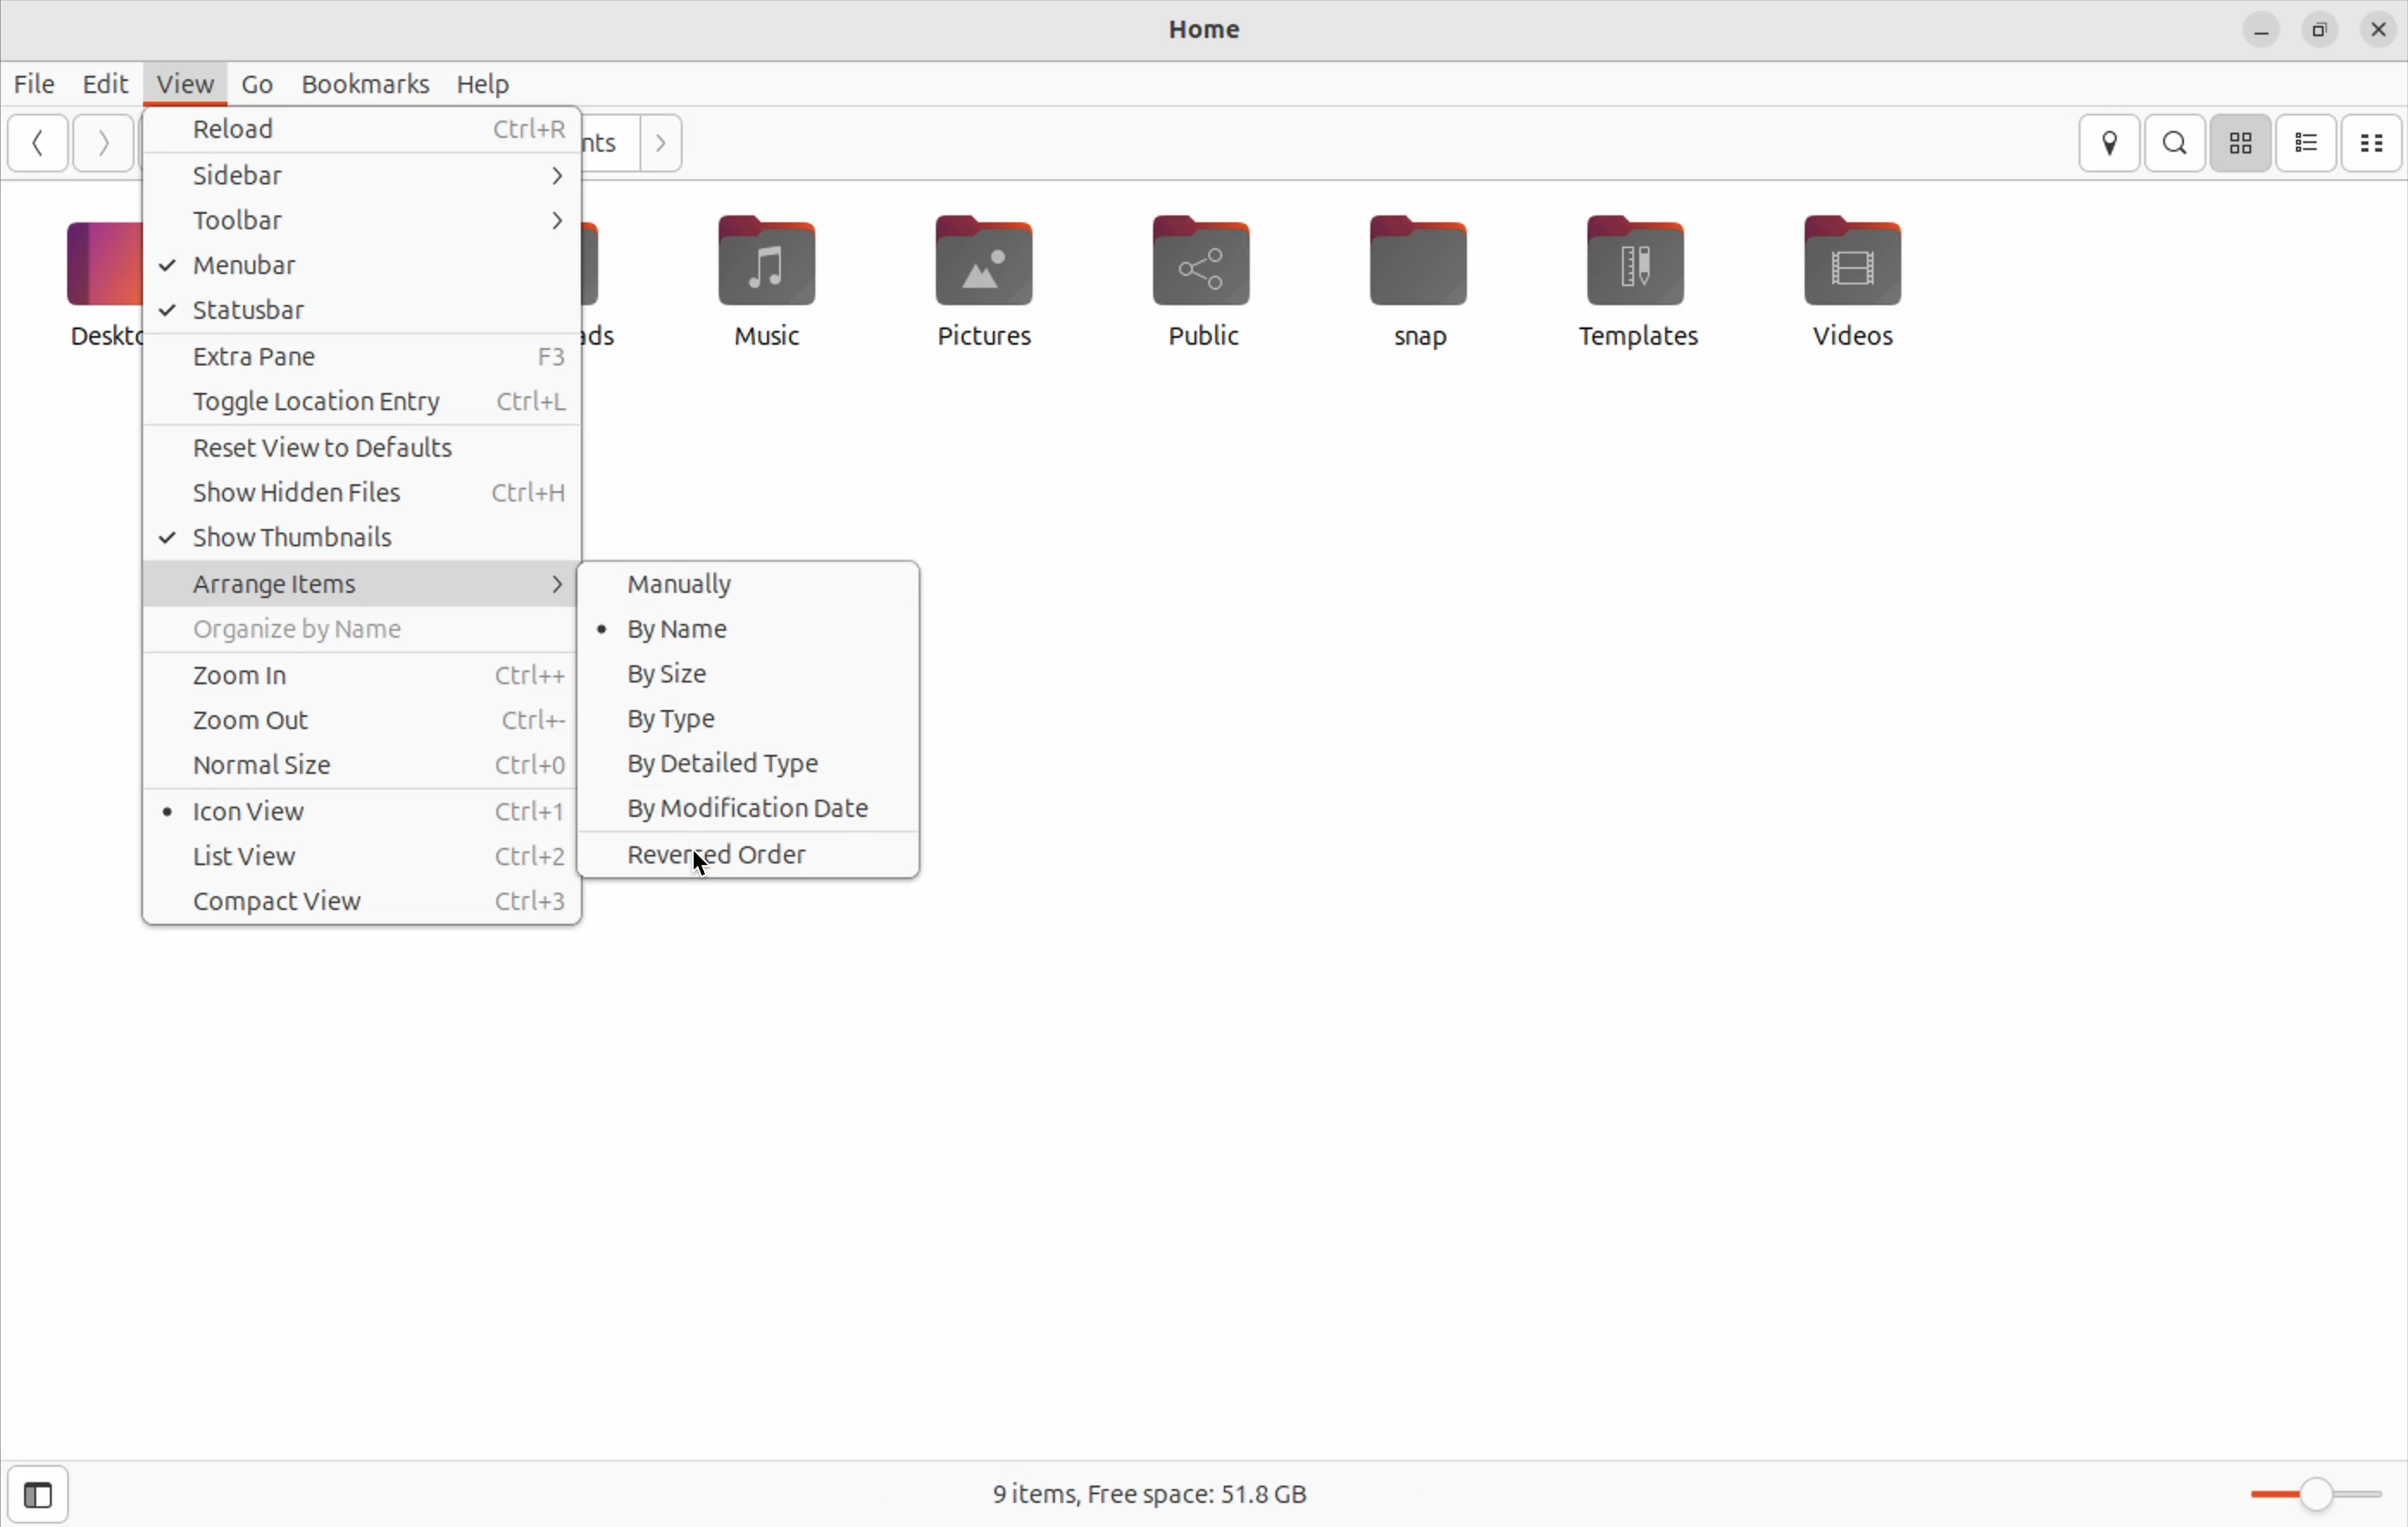 This screenshot has height=1527, width=2408. Describe the element at coordinates (750, 805) in the screenshot. I see `by modification` at that location.